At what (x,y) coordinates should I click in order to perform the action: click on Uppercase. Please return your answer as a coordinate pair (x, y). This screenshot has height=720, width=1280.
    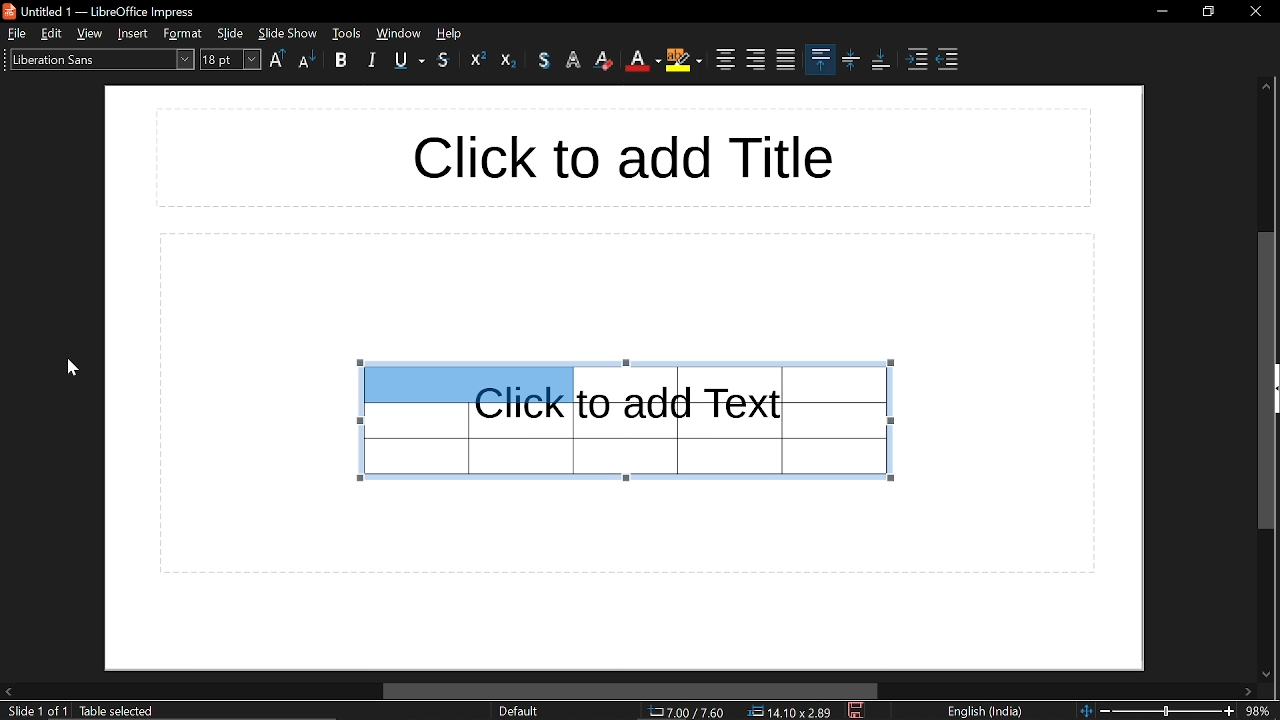
    Looking at the image, I should click on (278, 60).